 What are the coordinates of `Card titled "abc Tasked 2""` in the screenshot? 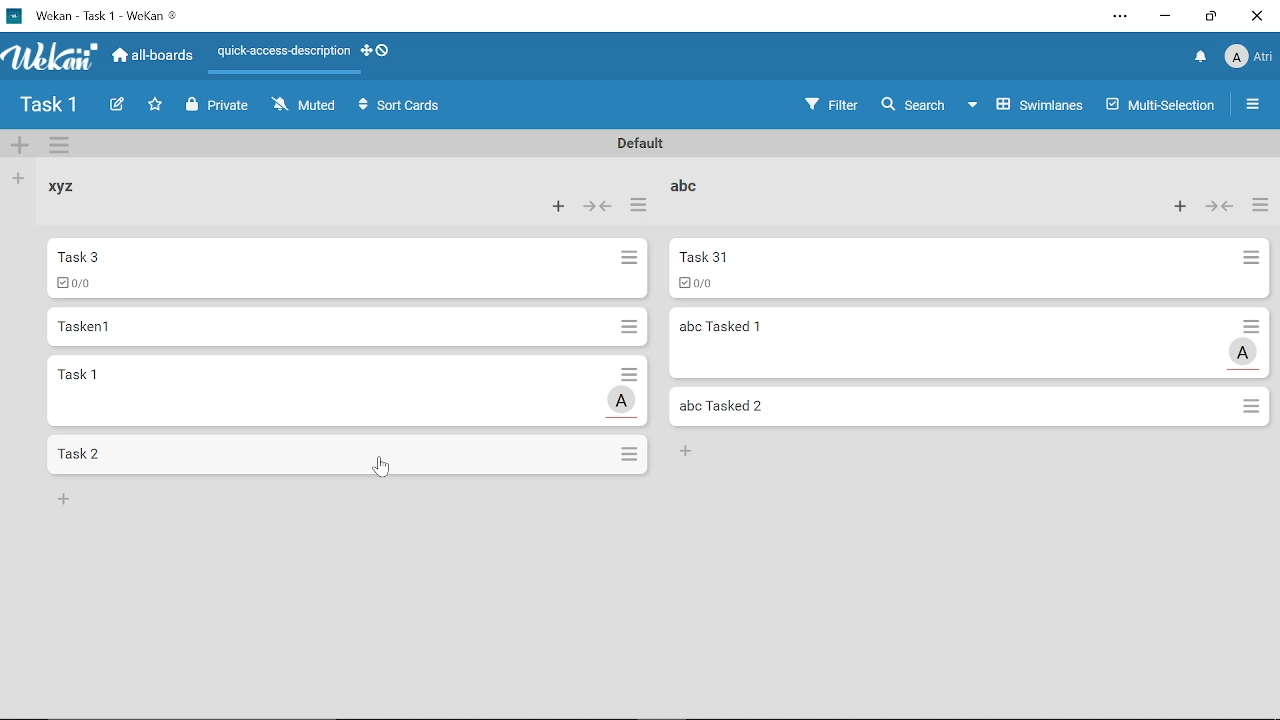 It's located at (956, 406).